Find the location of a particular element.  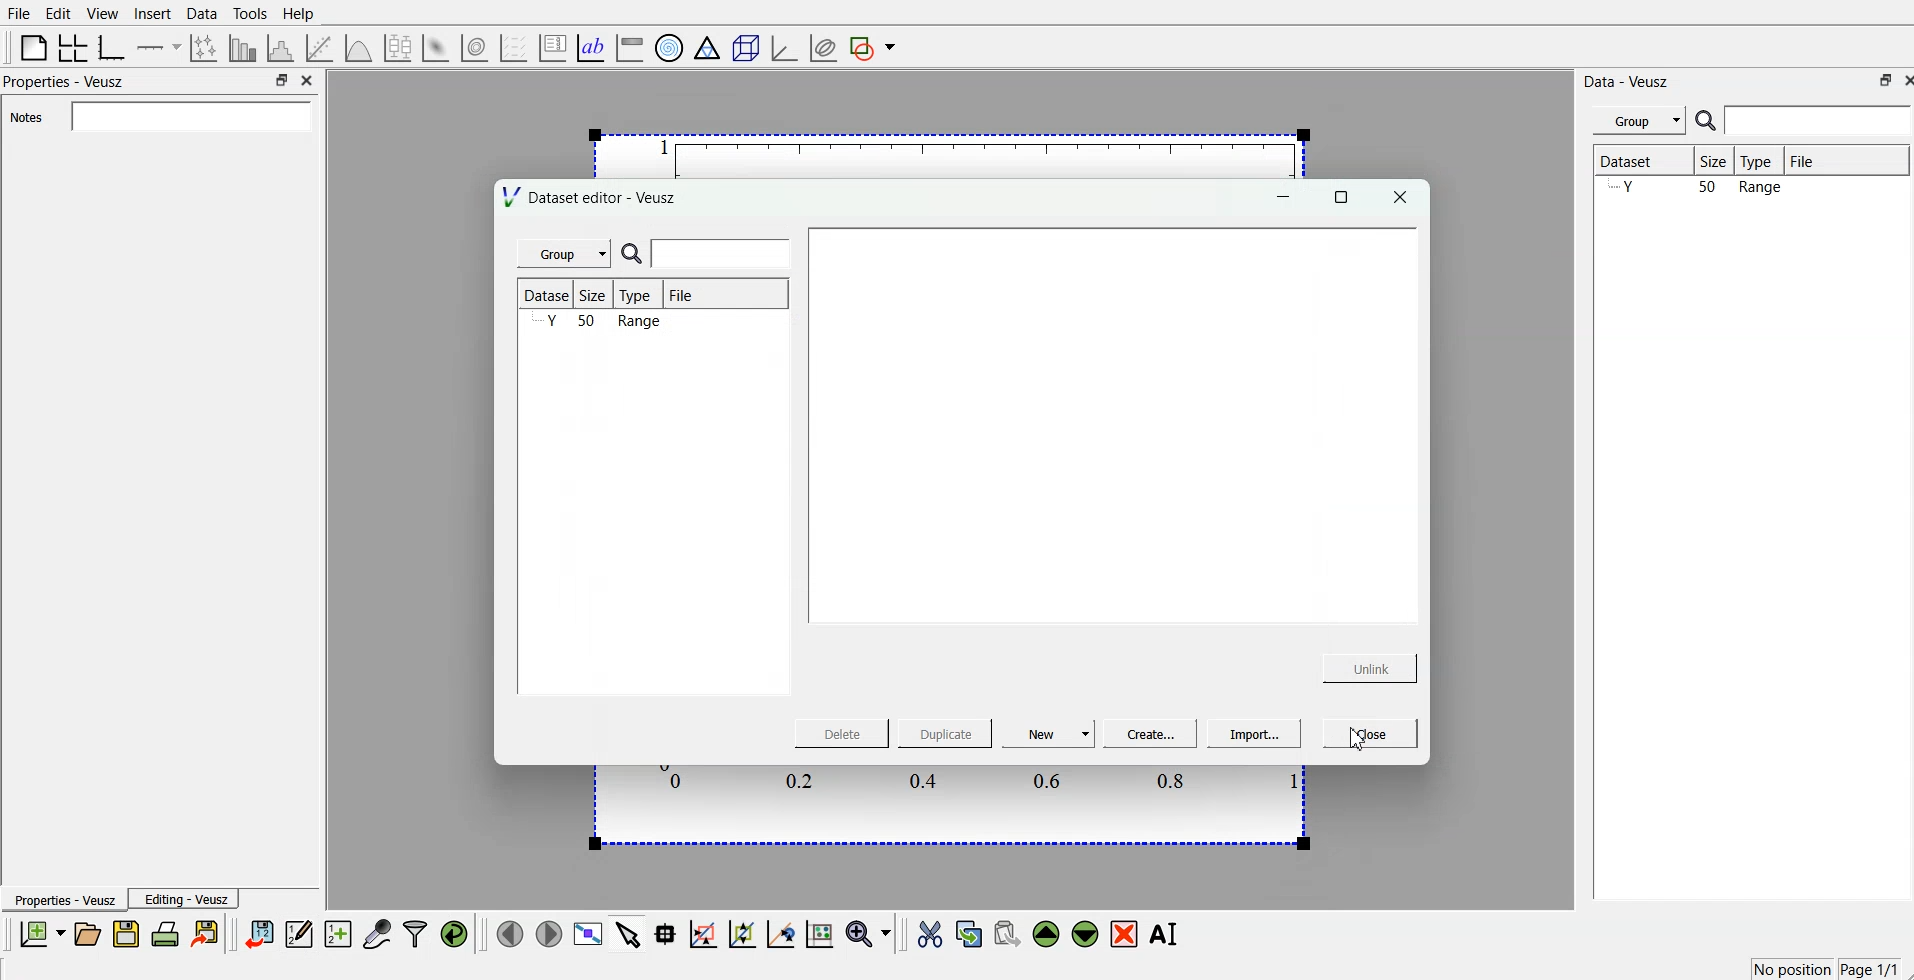

move to next page is located at coordinates (548, 933).